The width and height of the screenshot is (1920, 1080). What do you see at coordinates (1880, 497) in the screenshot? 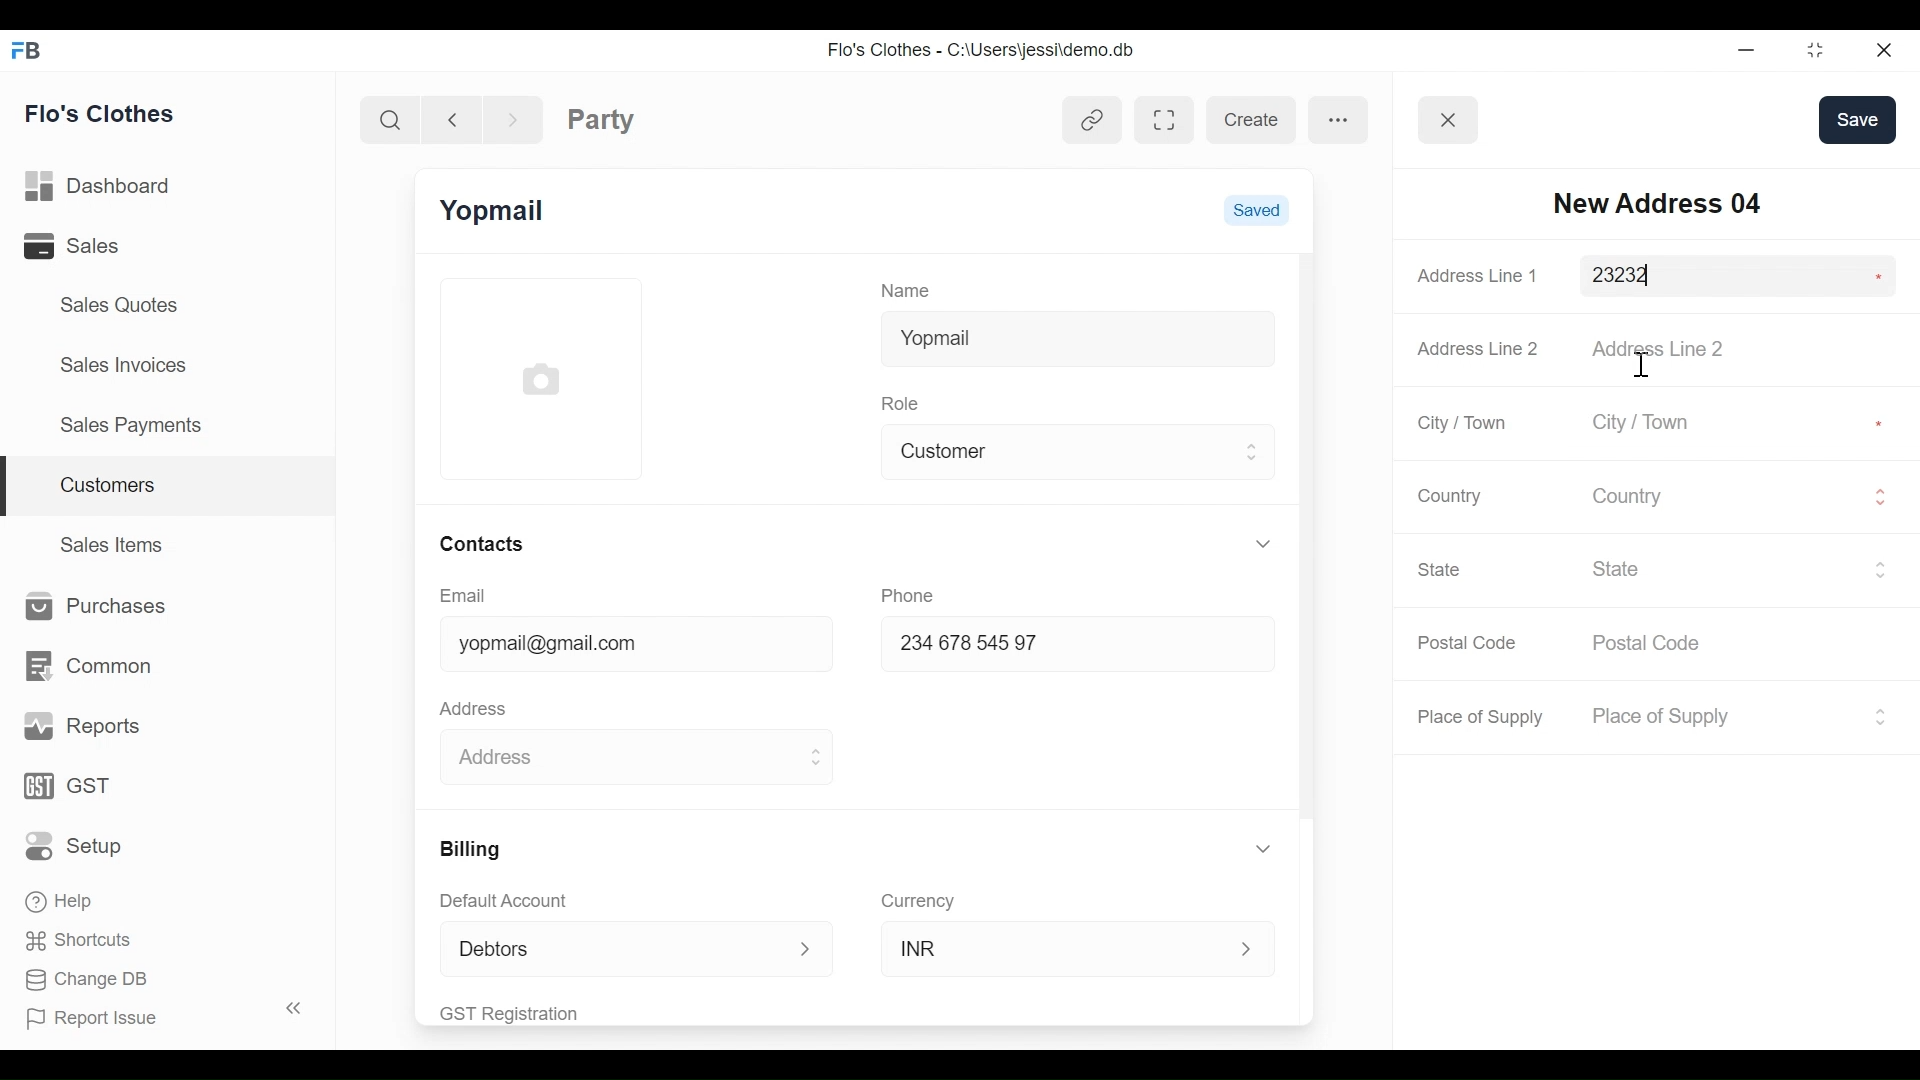
I see `Expand` at bounding box center [1880, 497].